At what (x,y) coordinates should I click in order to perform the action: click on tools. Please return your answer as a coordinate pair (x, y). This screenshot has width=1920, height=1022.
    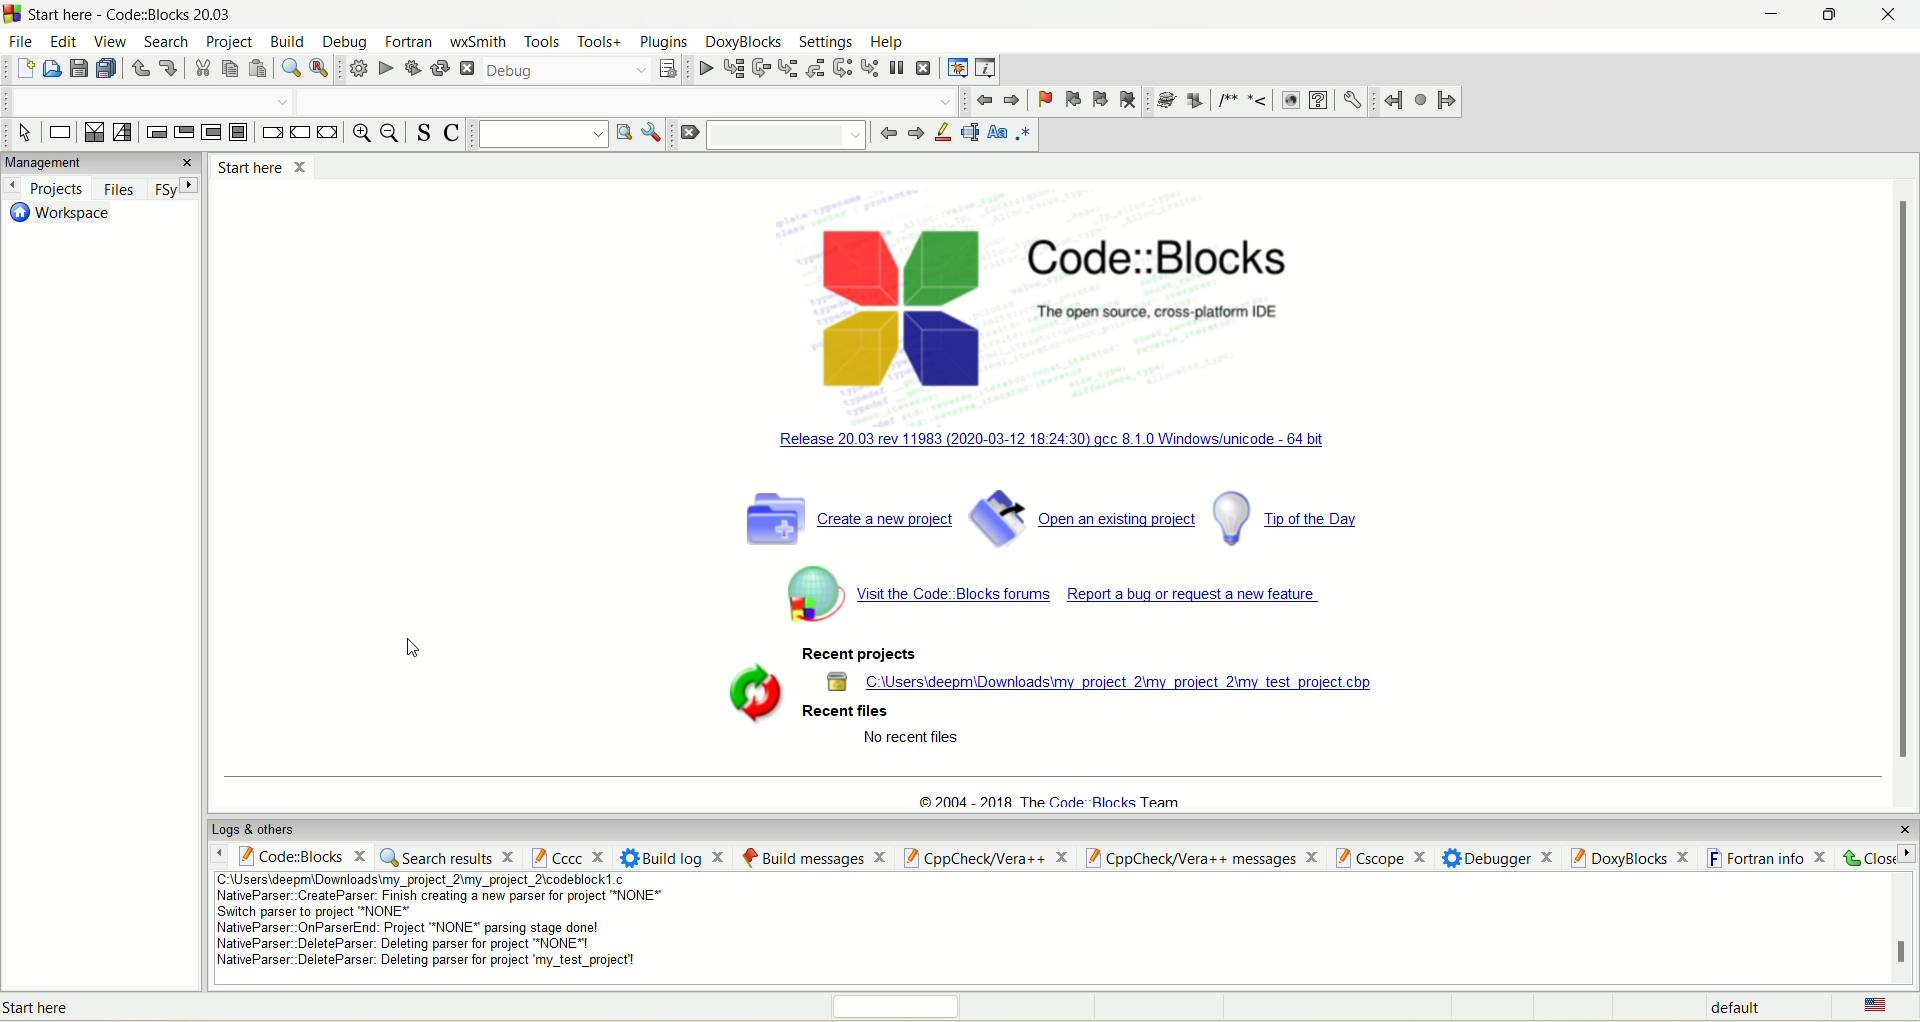
    Looking at the image, I should click on (539, 42).